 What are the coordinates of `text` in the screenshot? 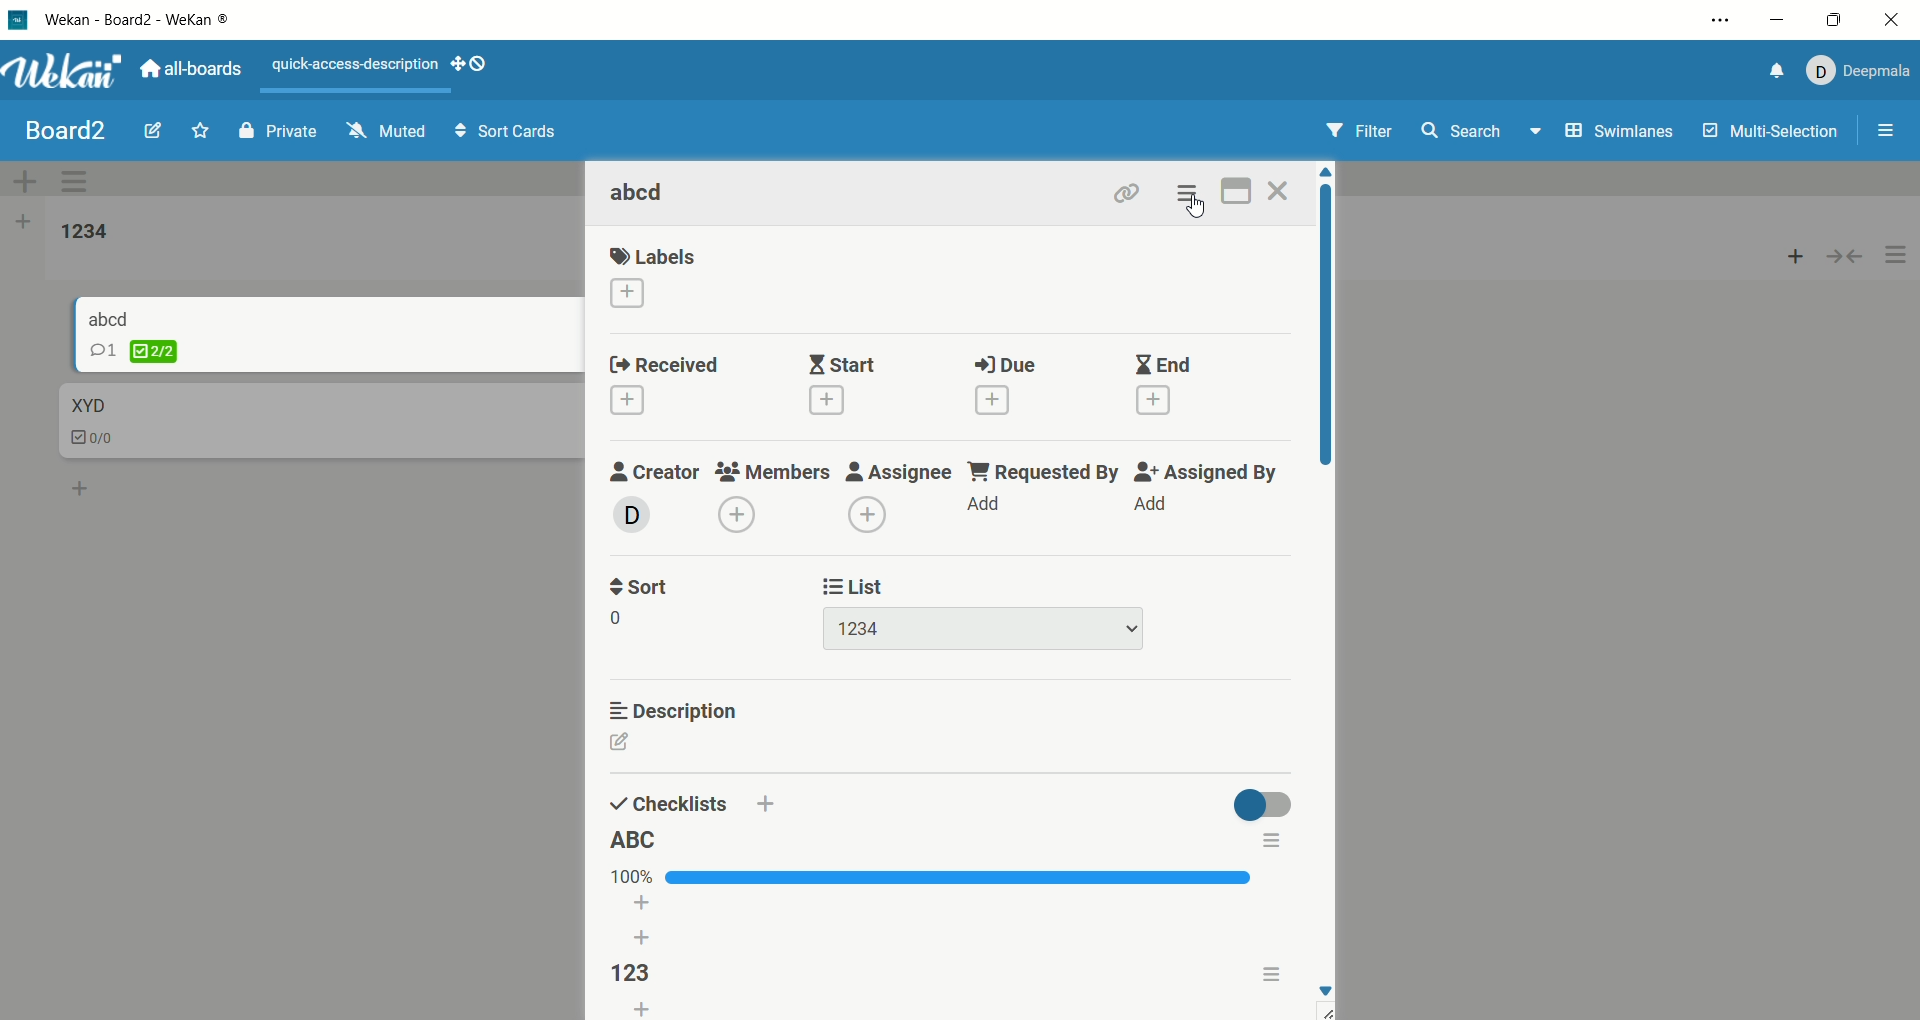 It's located at (357, 66).